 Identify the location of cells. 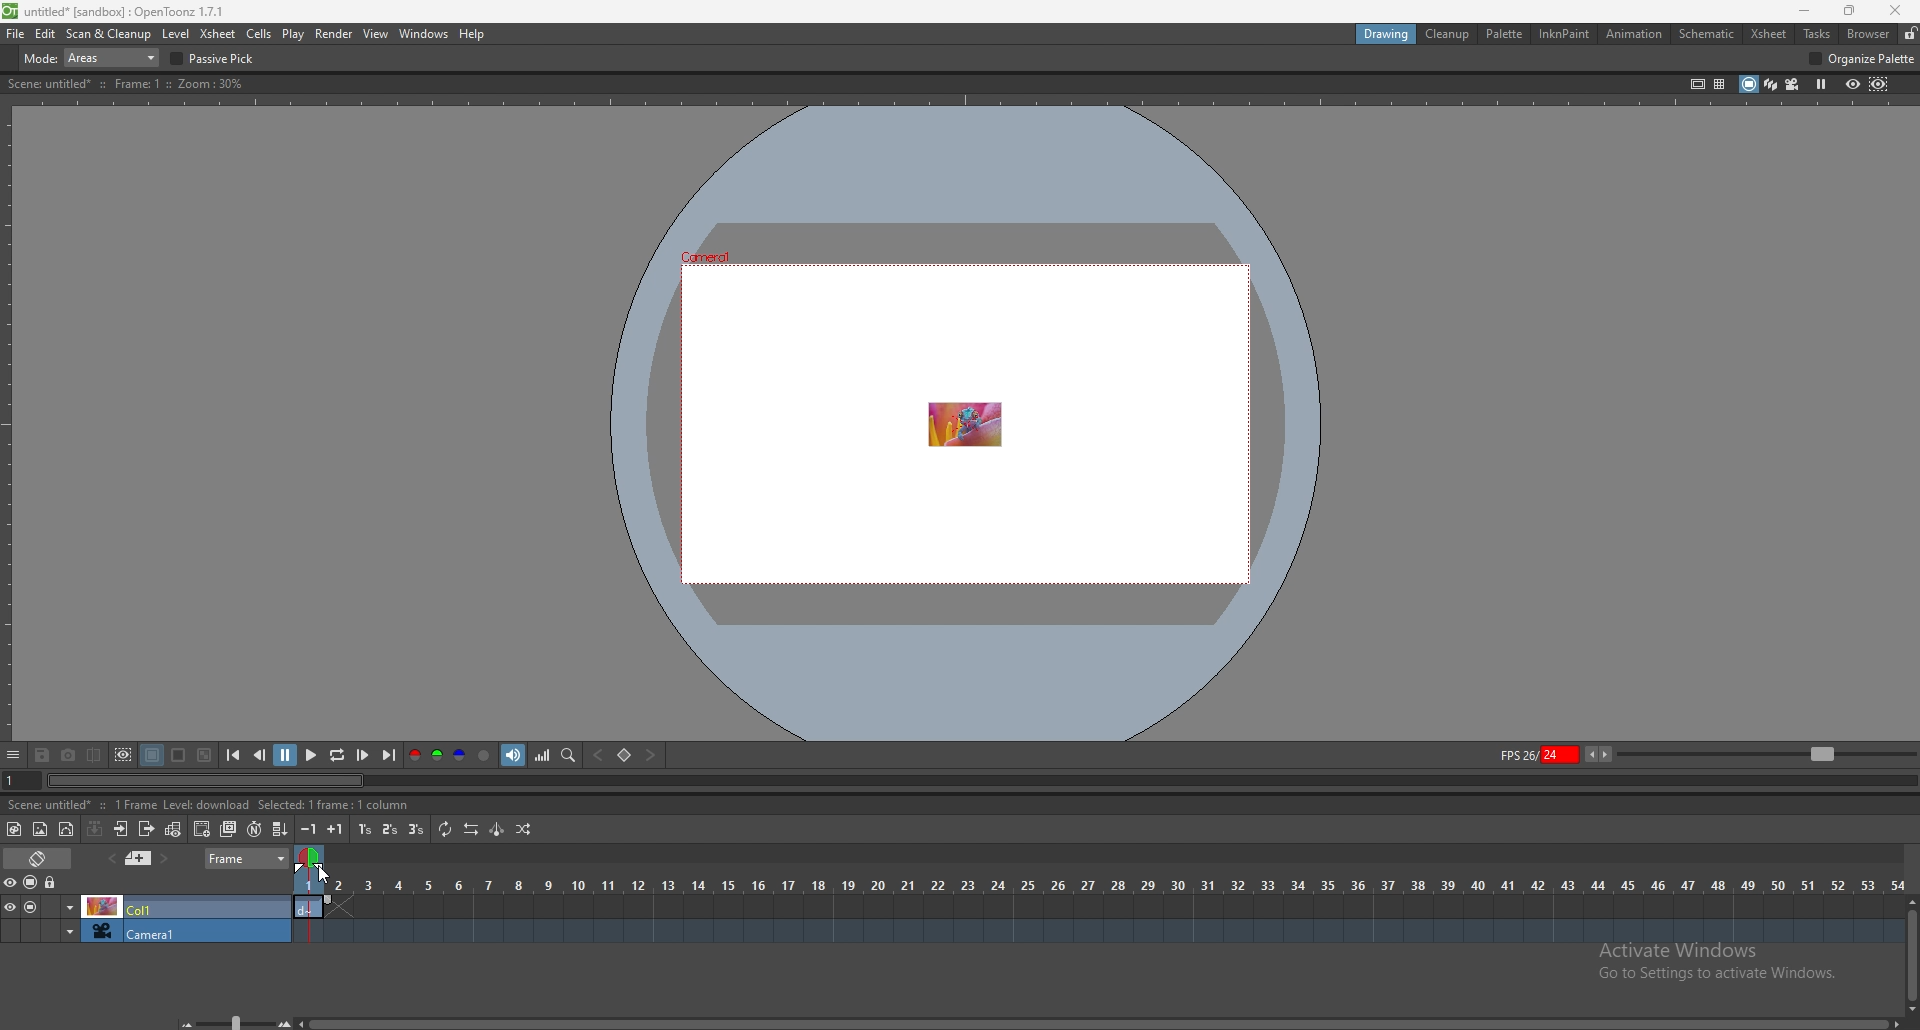
(259, 33).